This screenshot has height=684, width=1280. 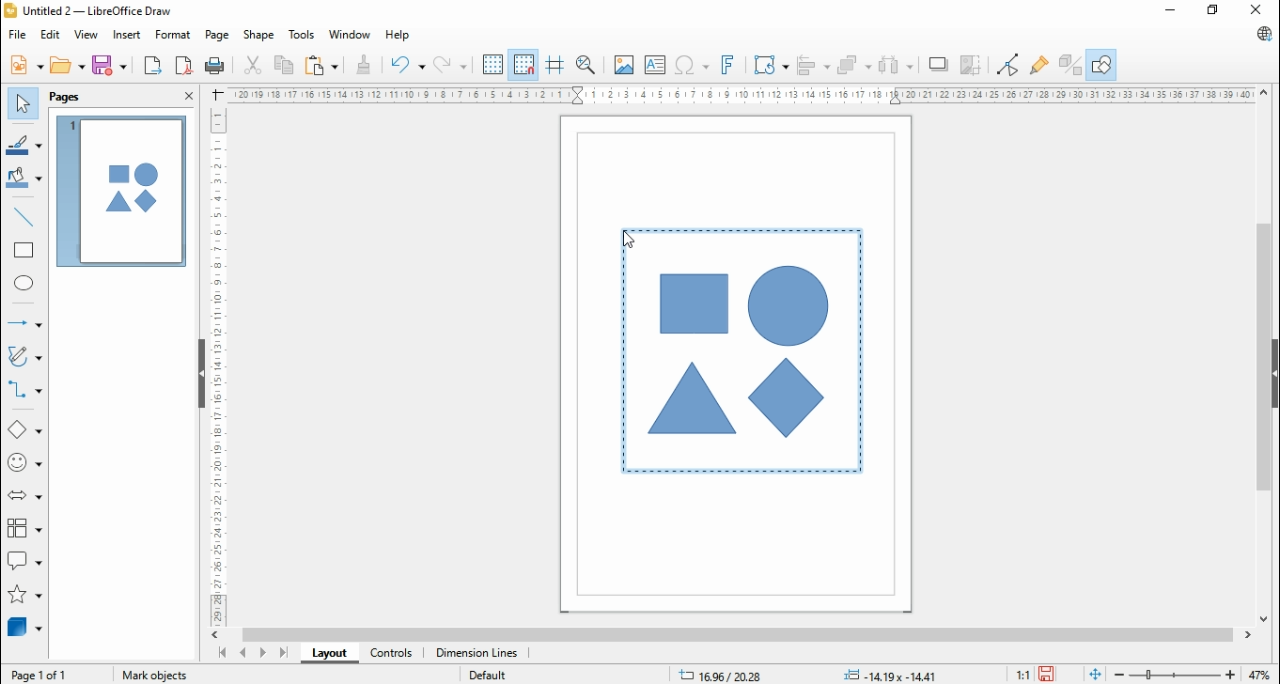 I want to click on close window, so click(x=1260, y=9).